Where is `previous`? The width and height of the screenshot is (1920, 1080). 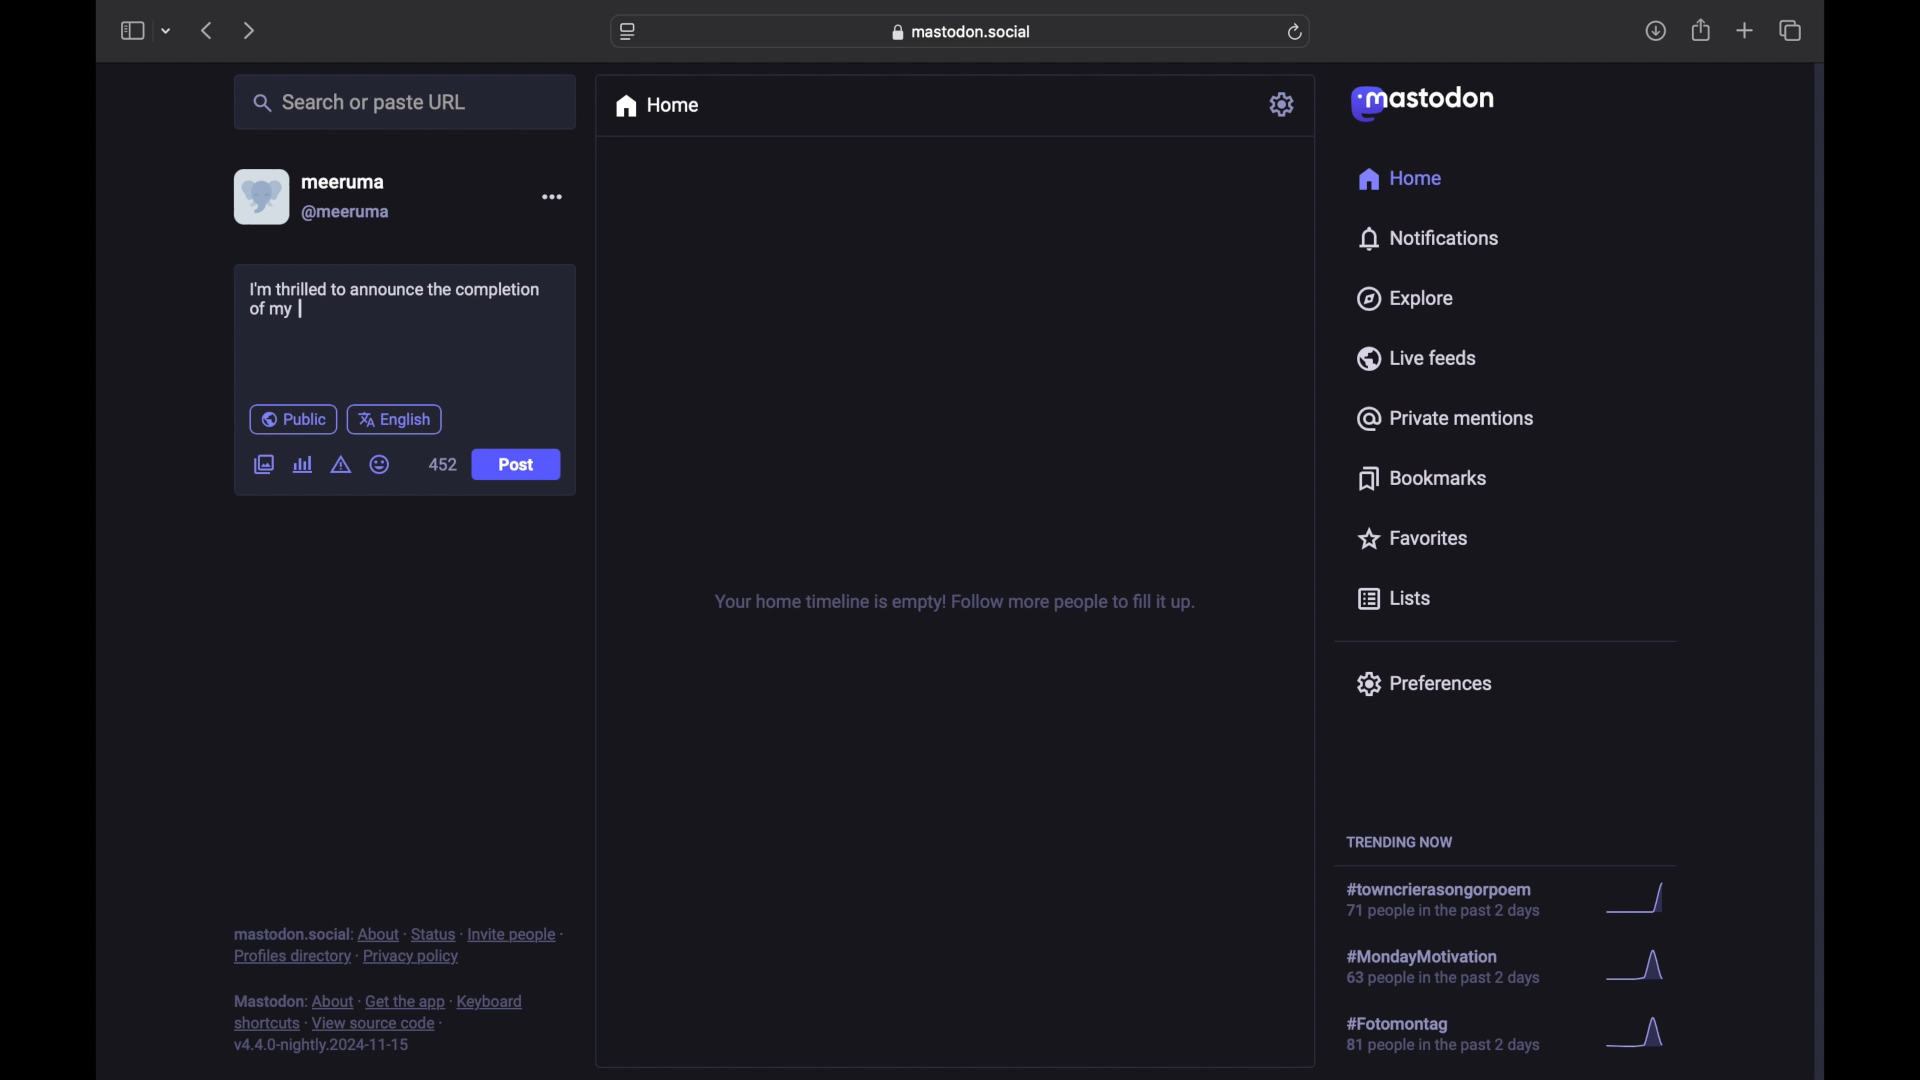
previous is located at coordinates (206, 30).